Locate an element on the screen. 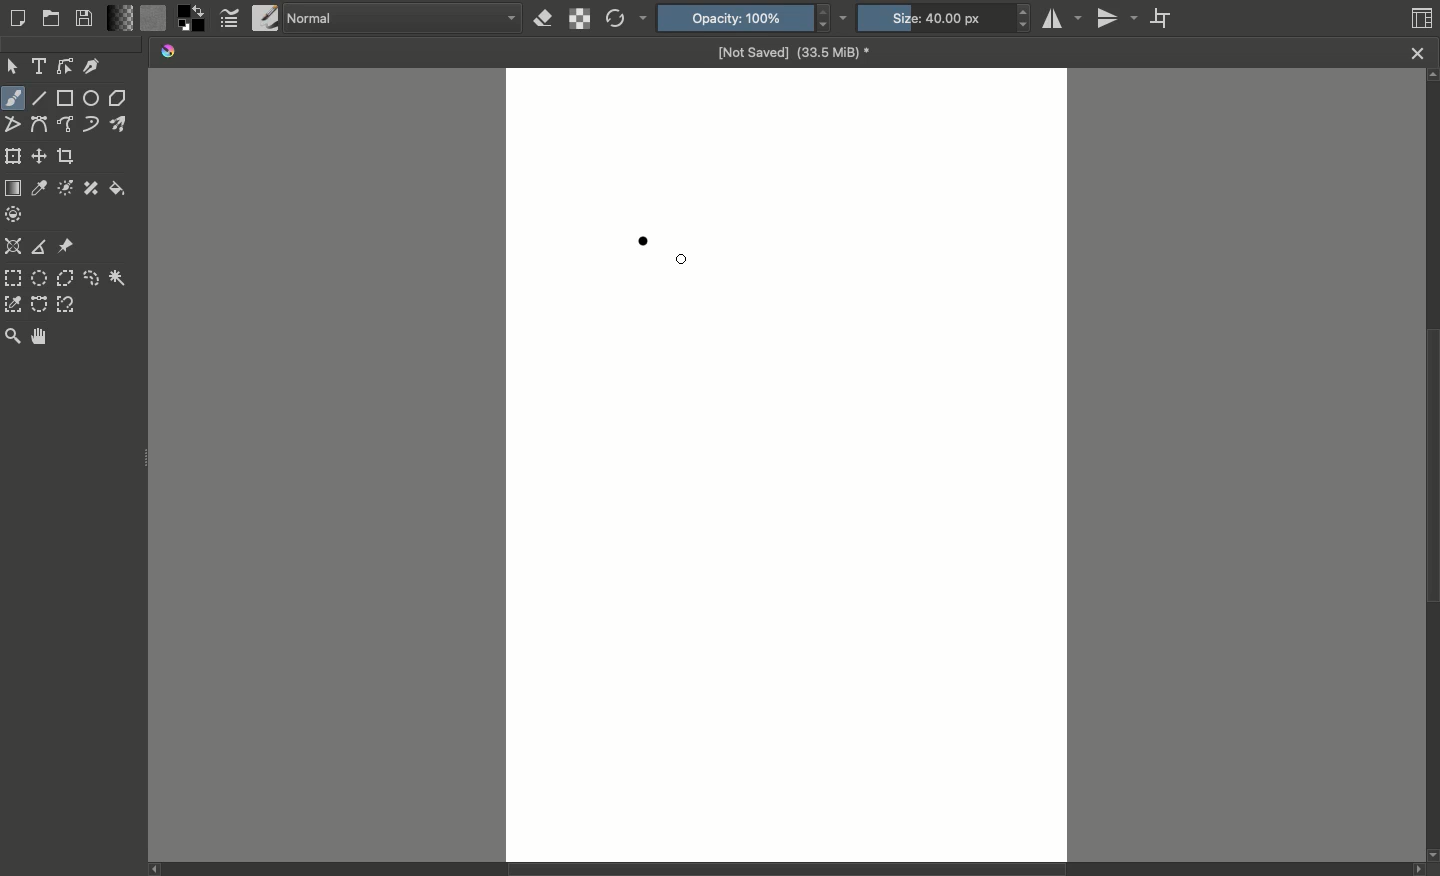 This screenshot has width=1440, height=876. Freehand selection tool is located at coordinates (91, 278).